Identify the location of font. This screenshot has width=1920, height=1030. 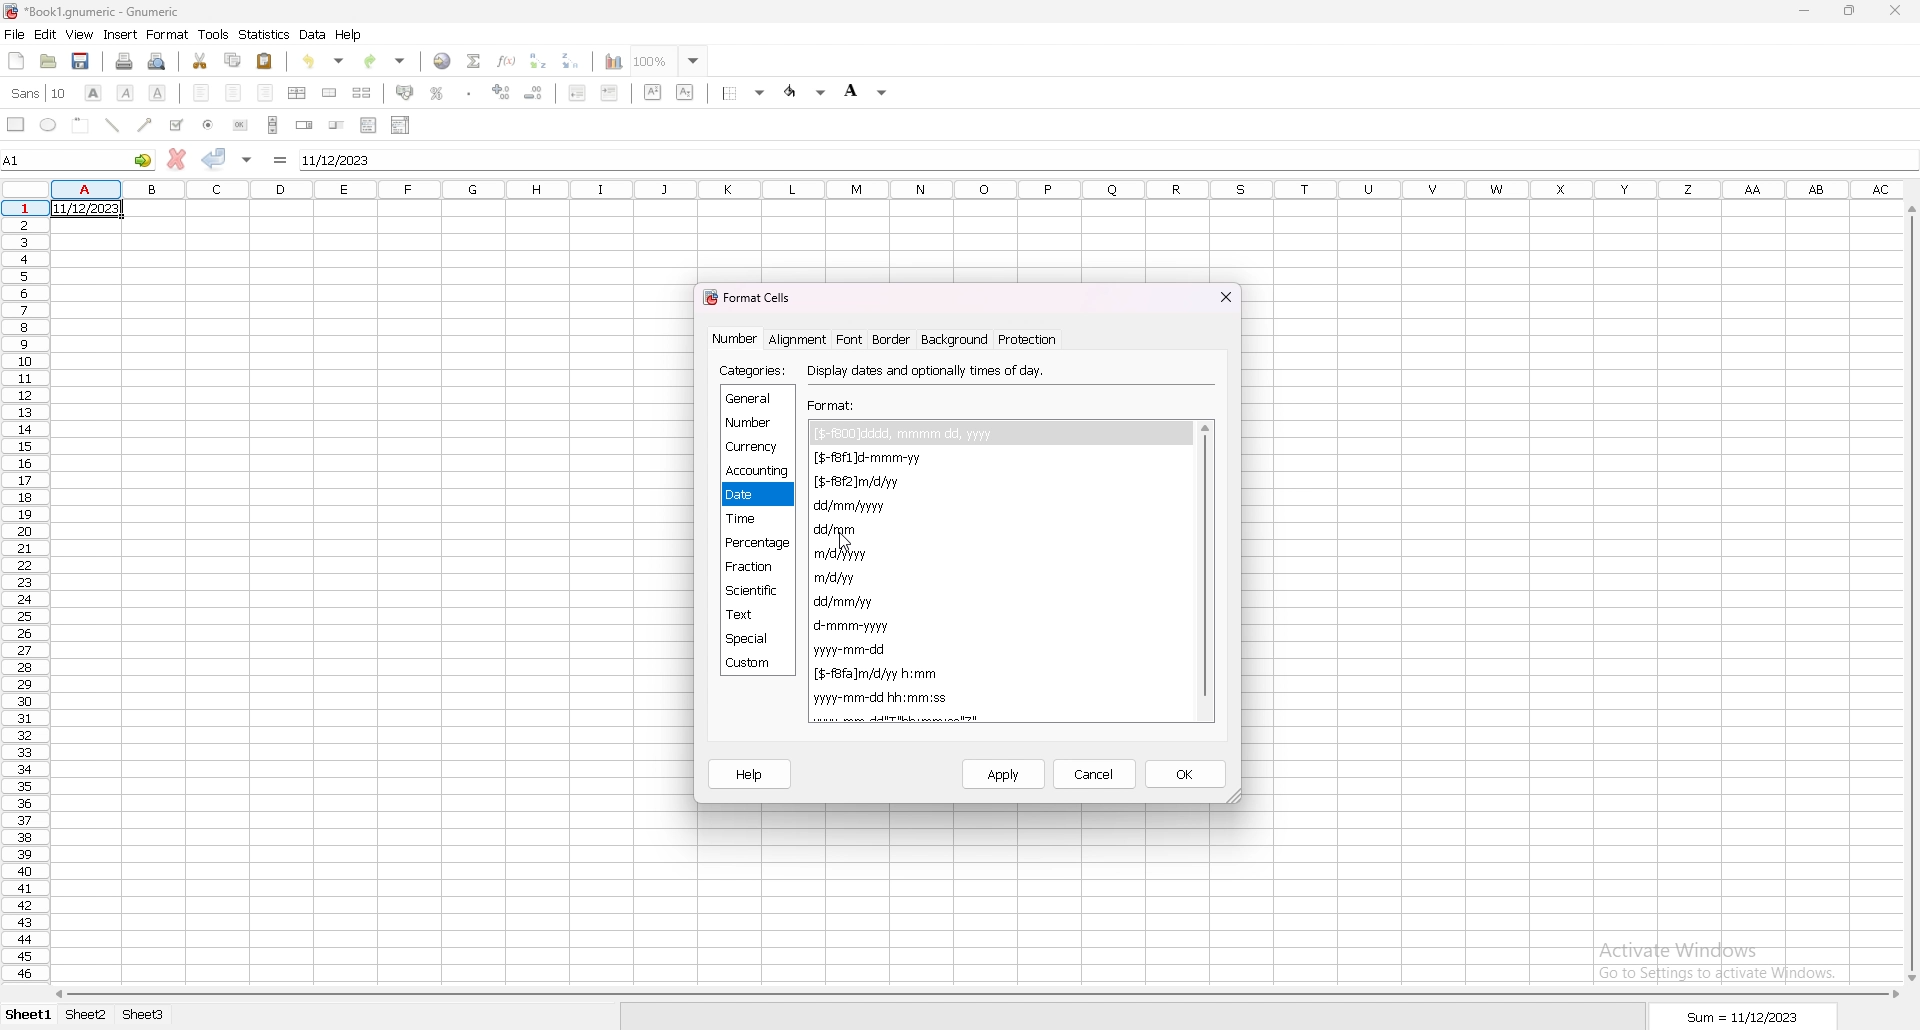
(42, 92).